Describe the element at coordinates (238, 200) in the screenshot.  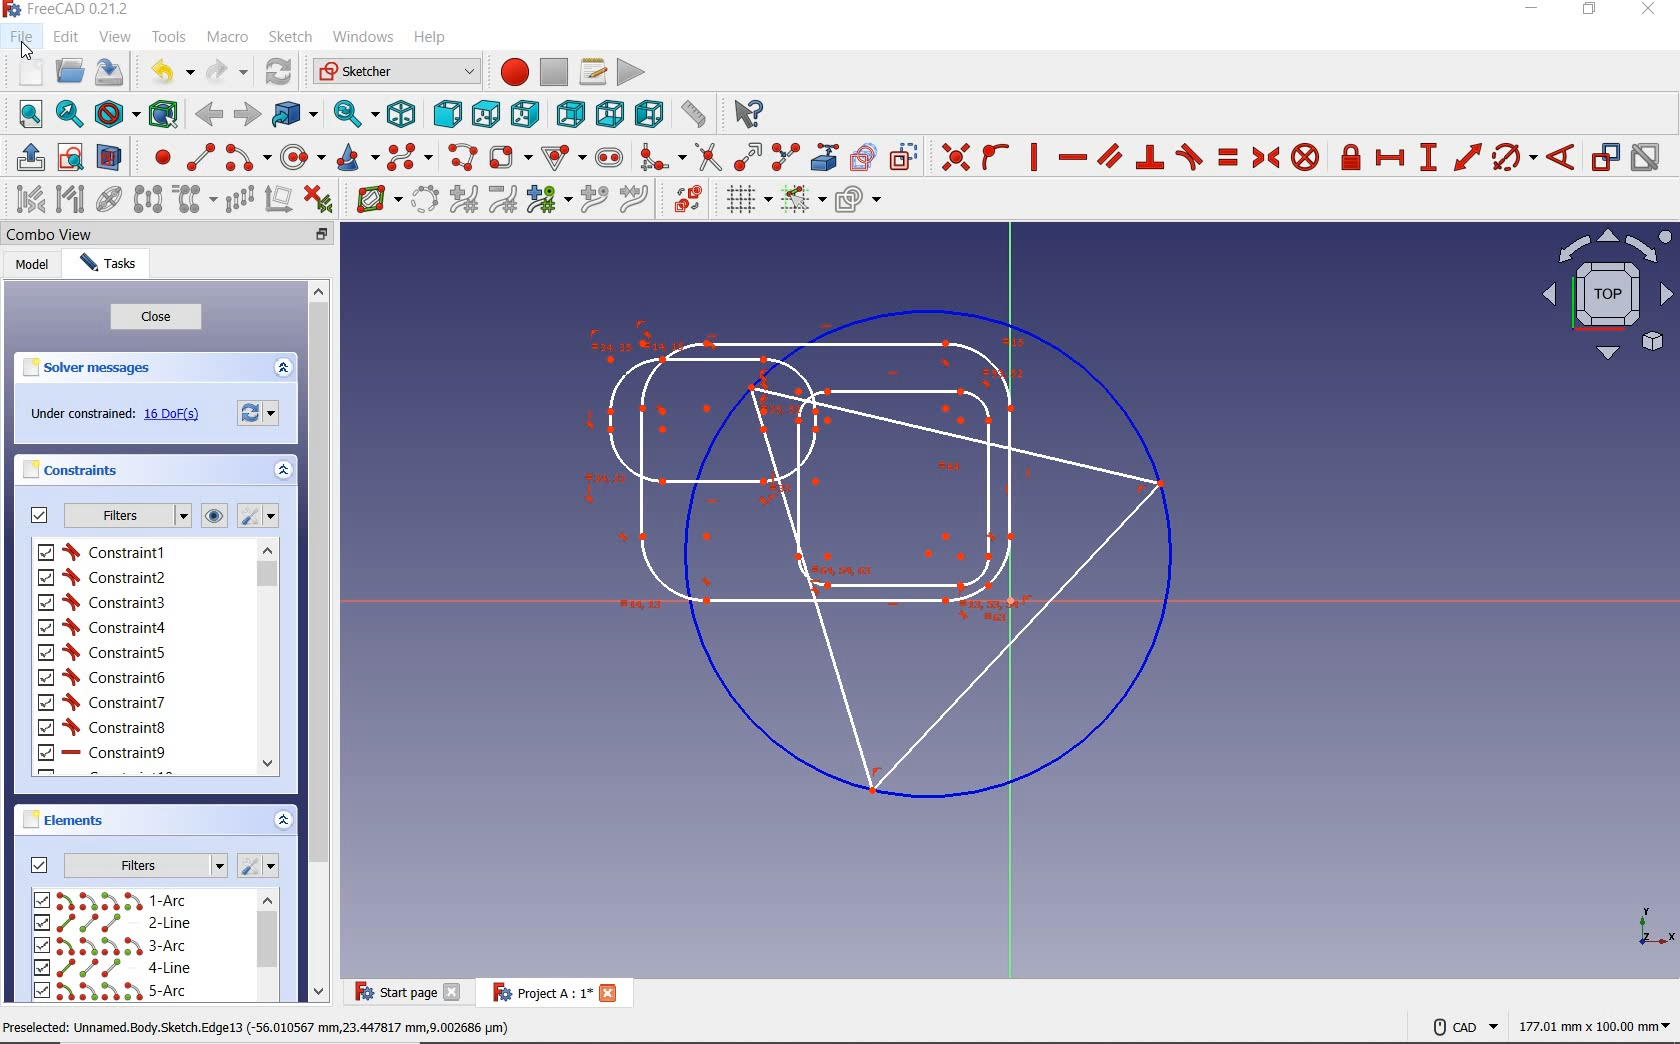
I see `rectangular array` at that location.